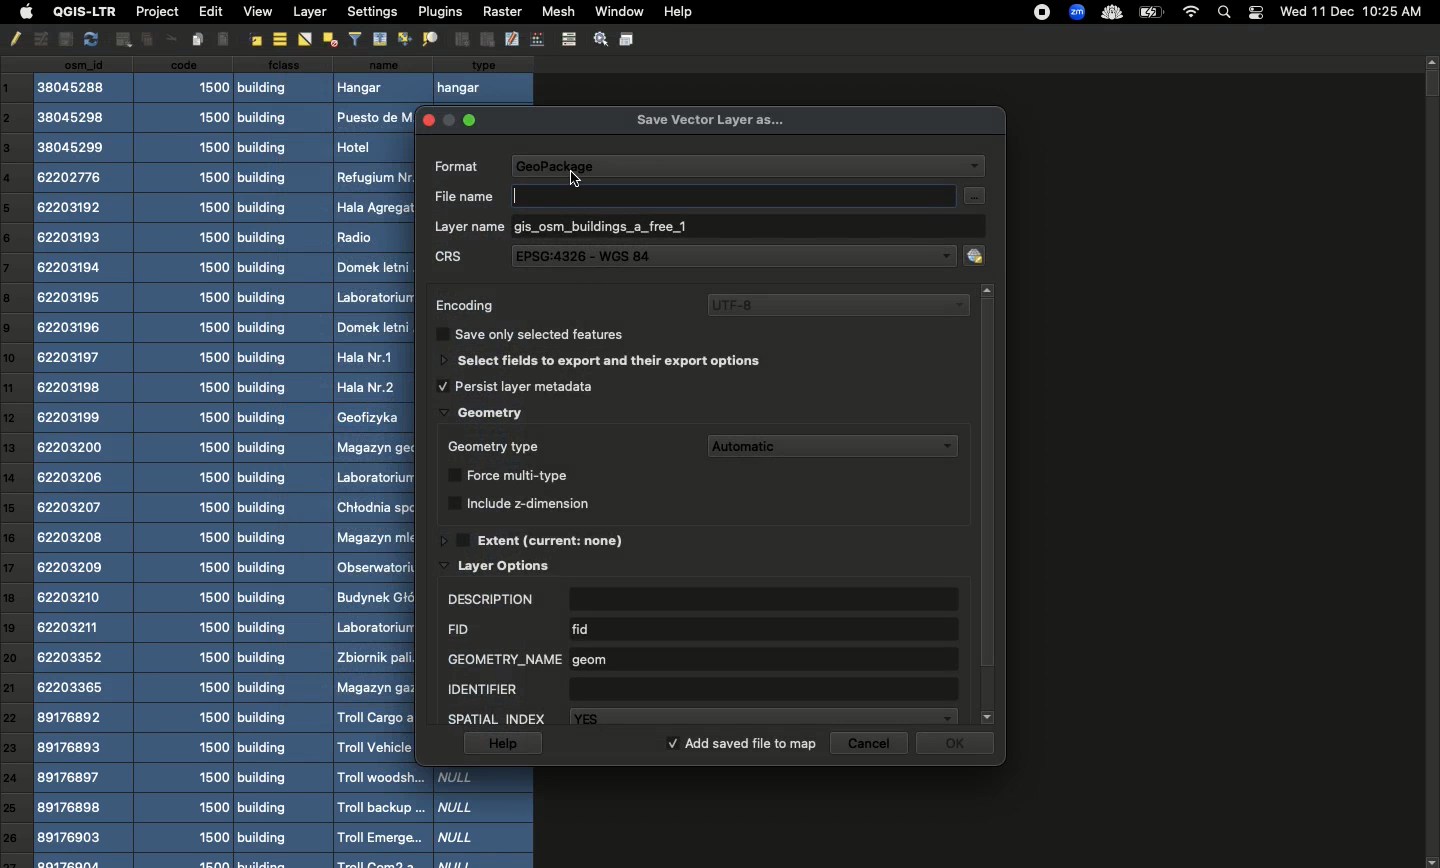 Image resolution: width=1440 pixels, height=868 pixels. Describe the element at coordinates (1150, 13) in the screenshot. I see `Charge` at that location.